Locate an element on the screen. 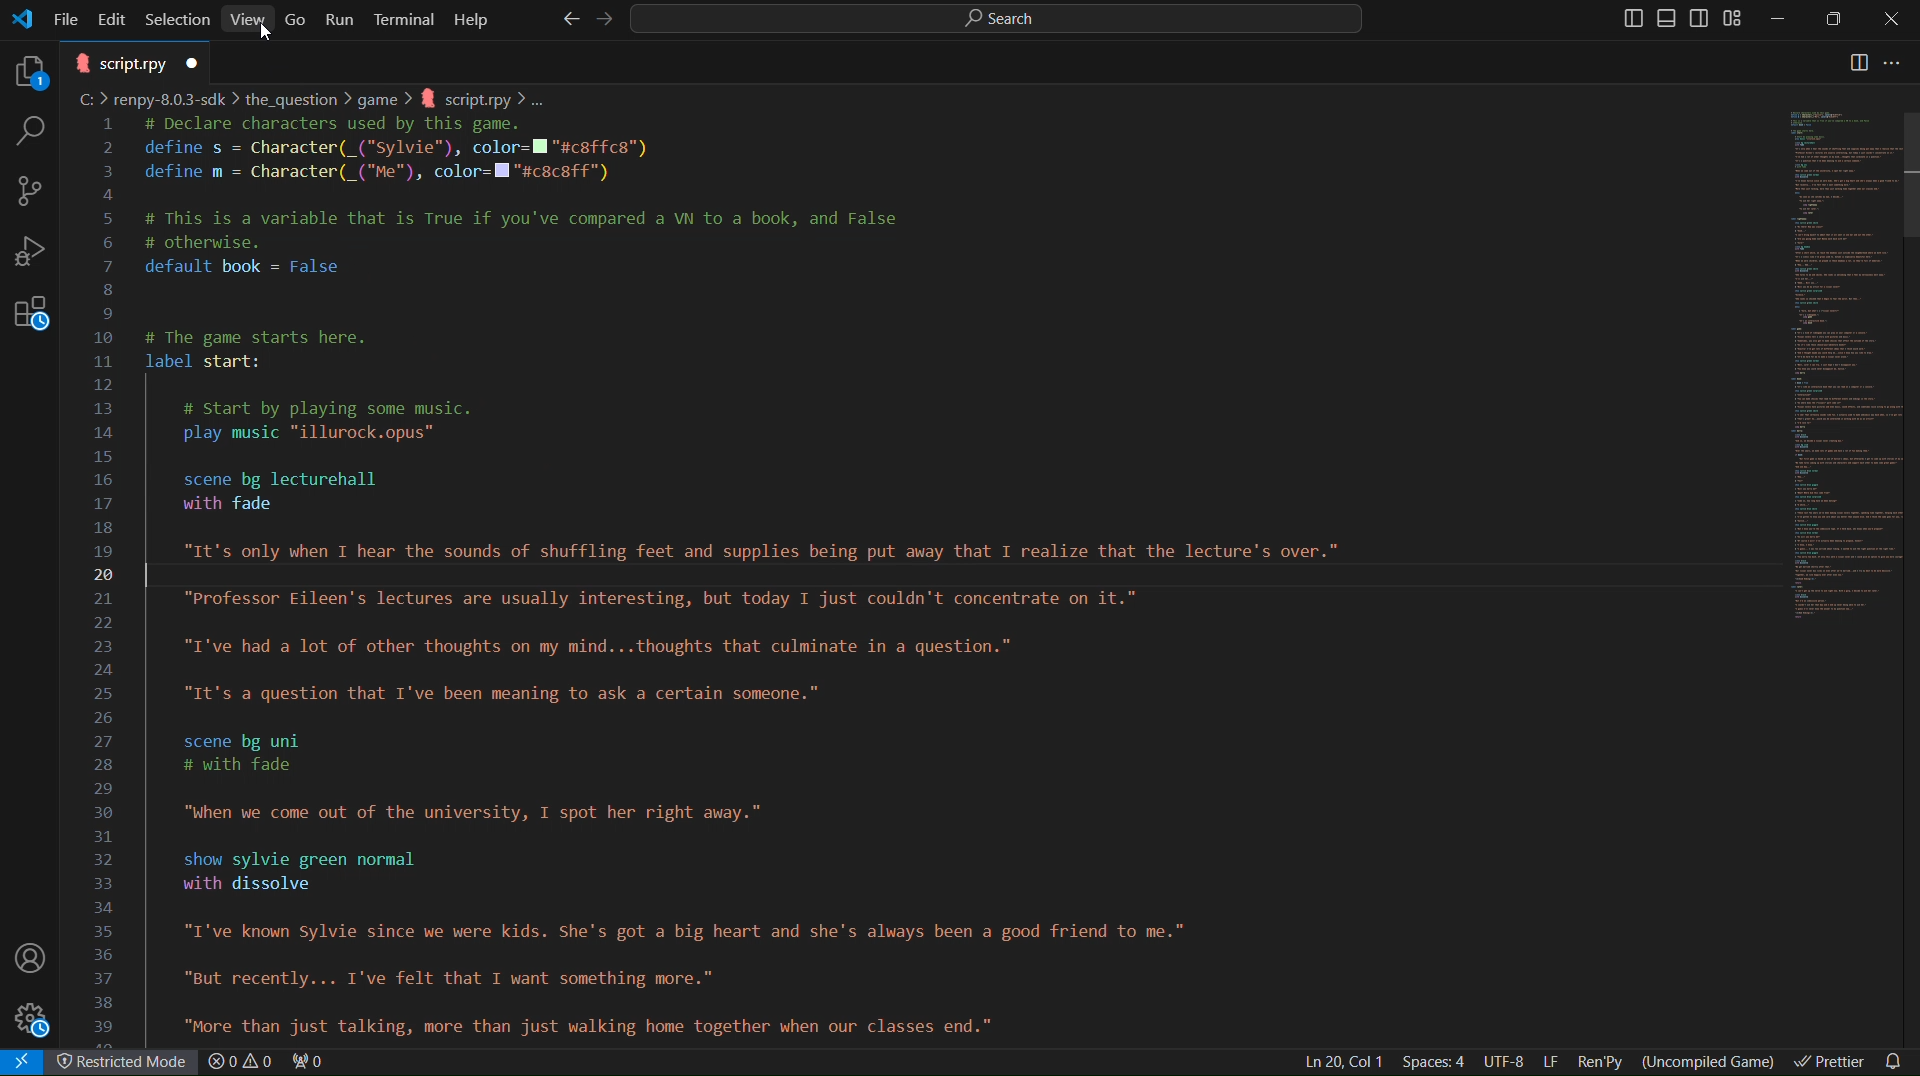 Image resolution: width=1920 pixels, height=1076 pixels. More actions is located at coordinates (1903, 64).